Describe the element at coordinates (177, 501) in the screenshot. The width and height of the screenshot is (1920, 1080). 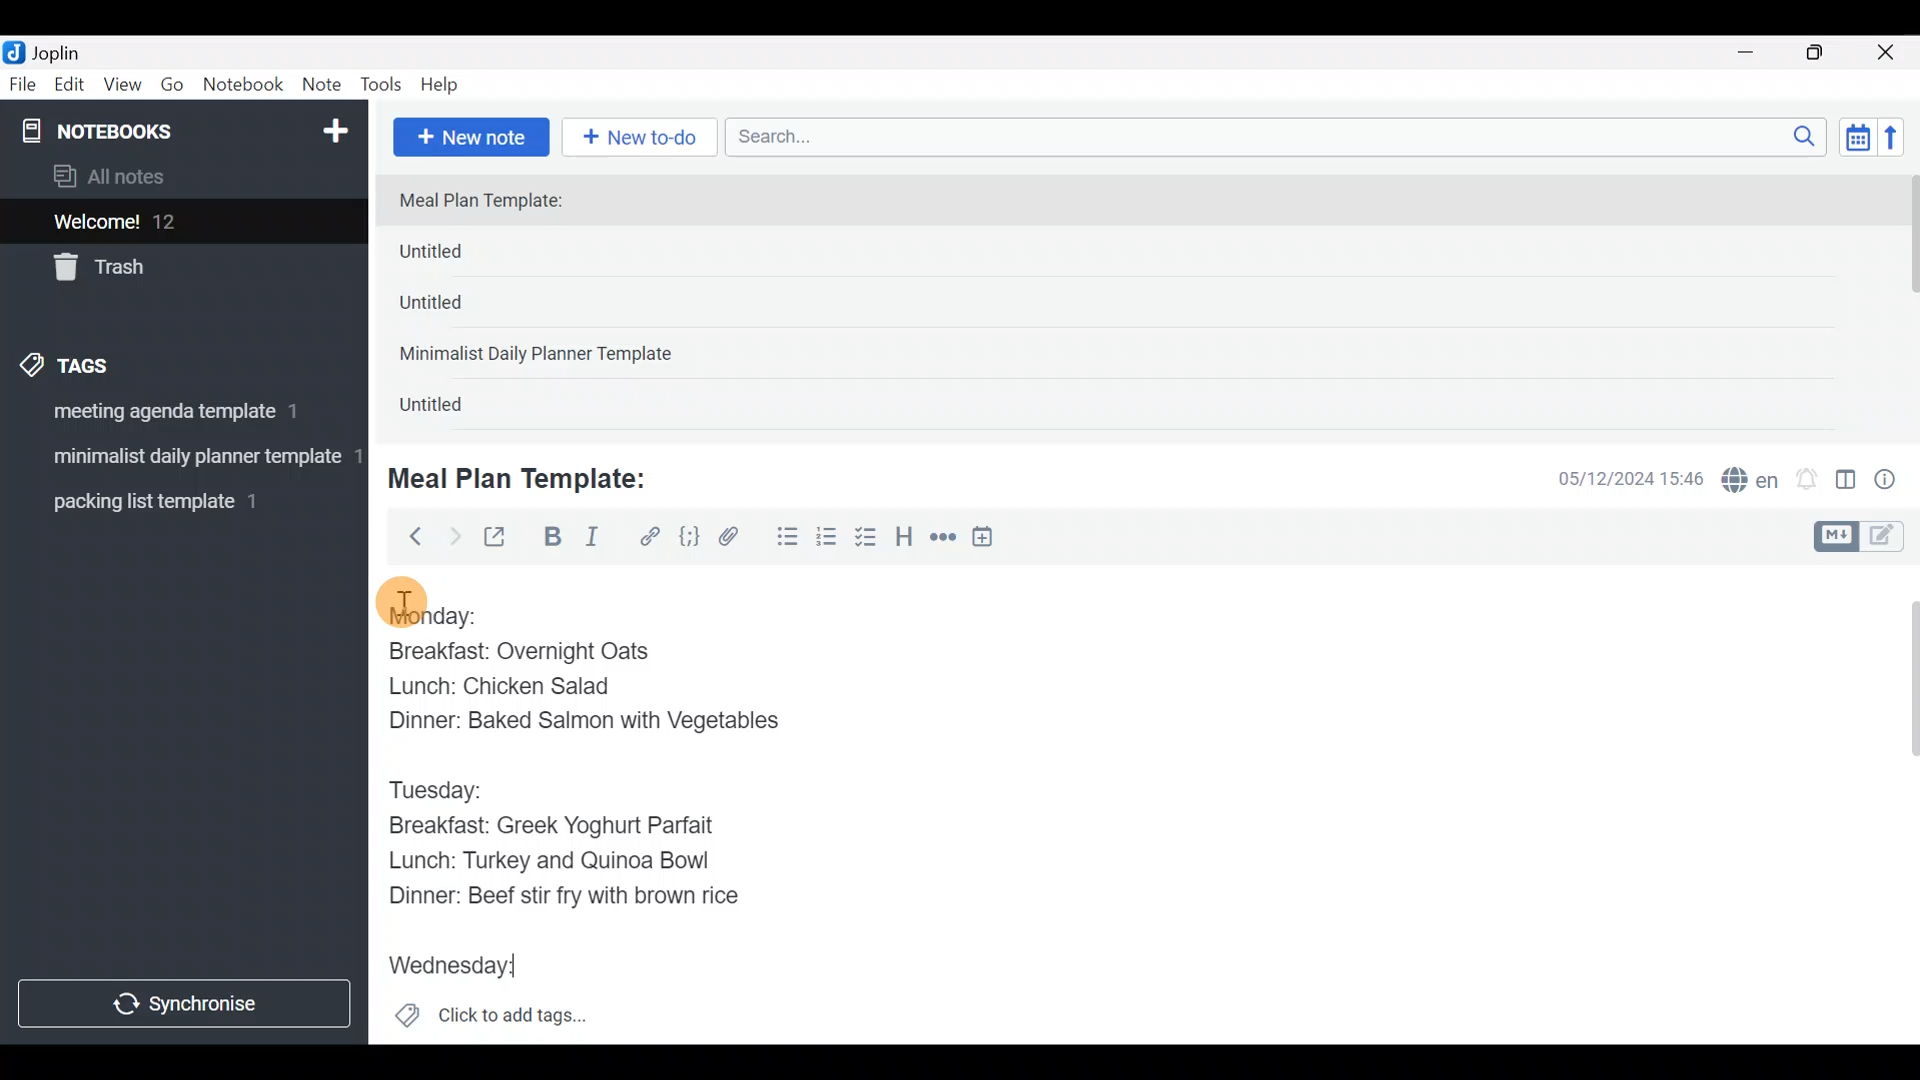
I see `Tag 3` at that location.